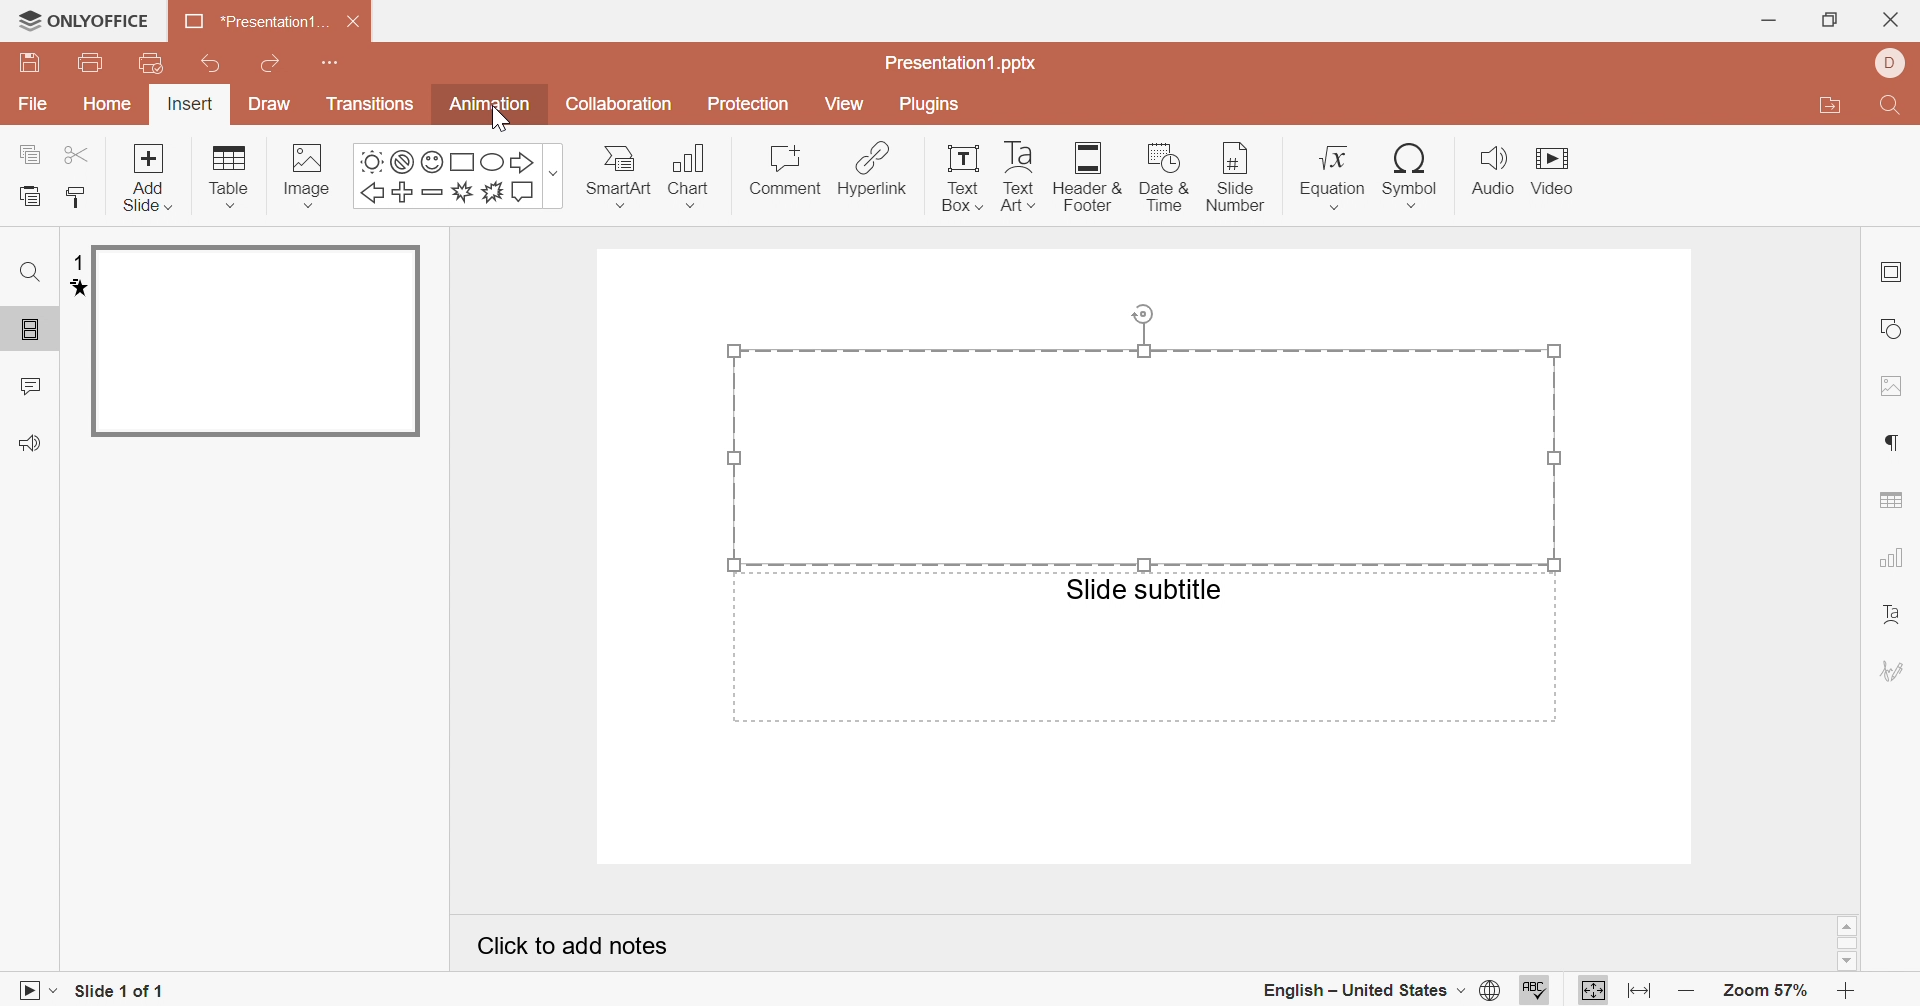  What do you see at coordinates (1894, 617) in the screenshot?
I see `text art settings` at bounding box center [1894, 617].